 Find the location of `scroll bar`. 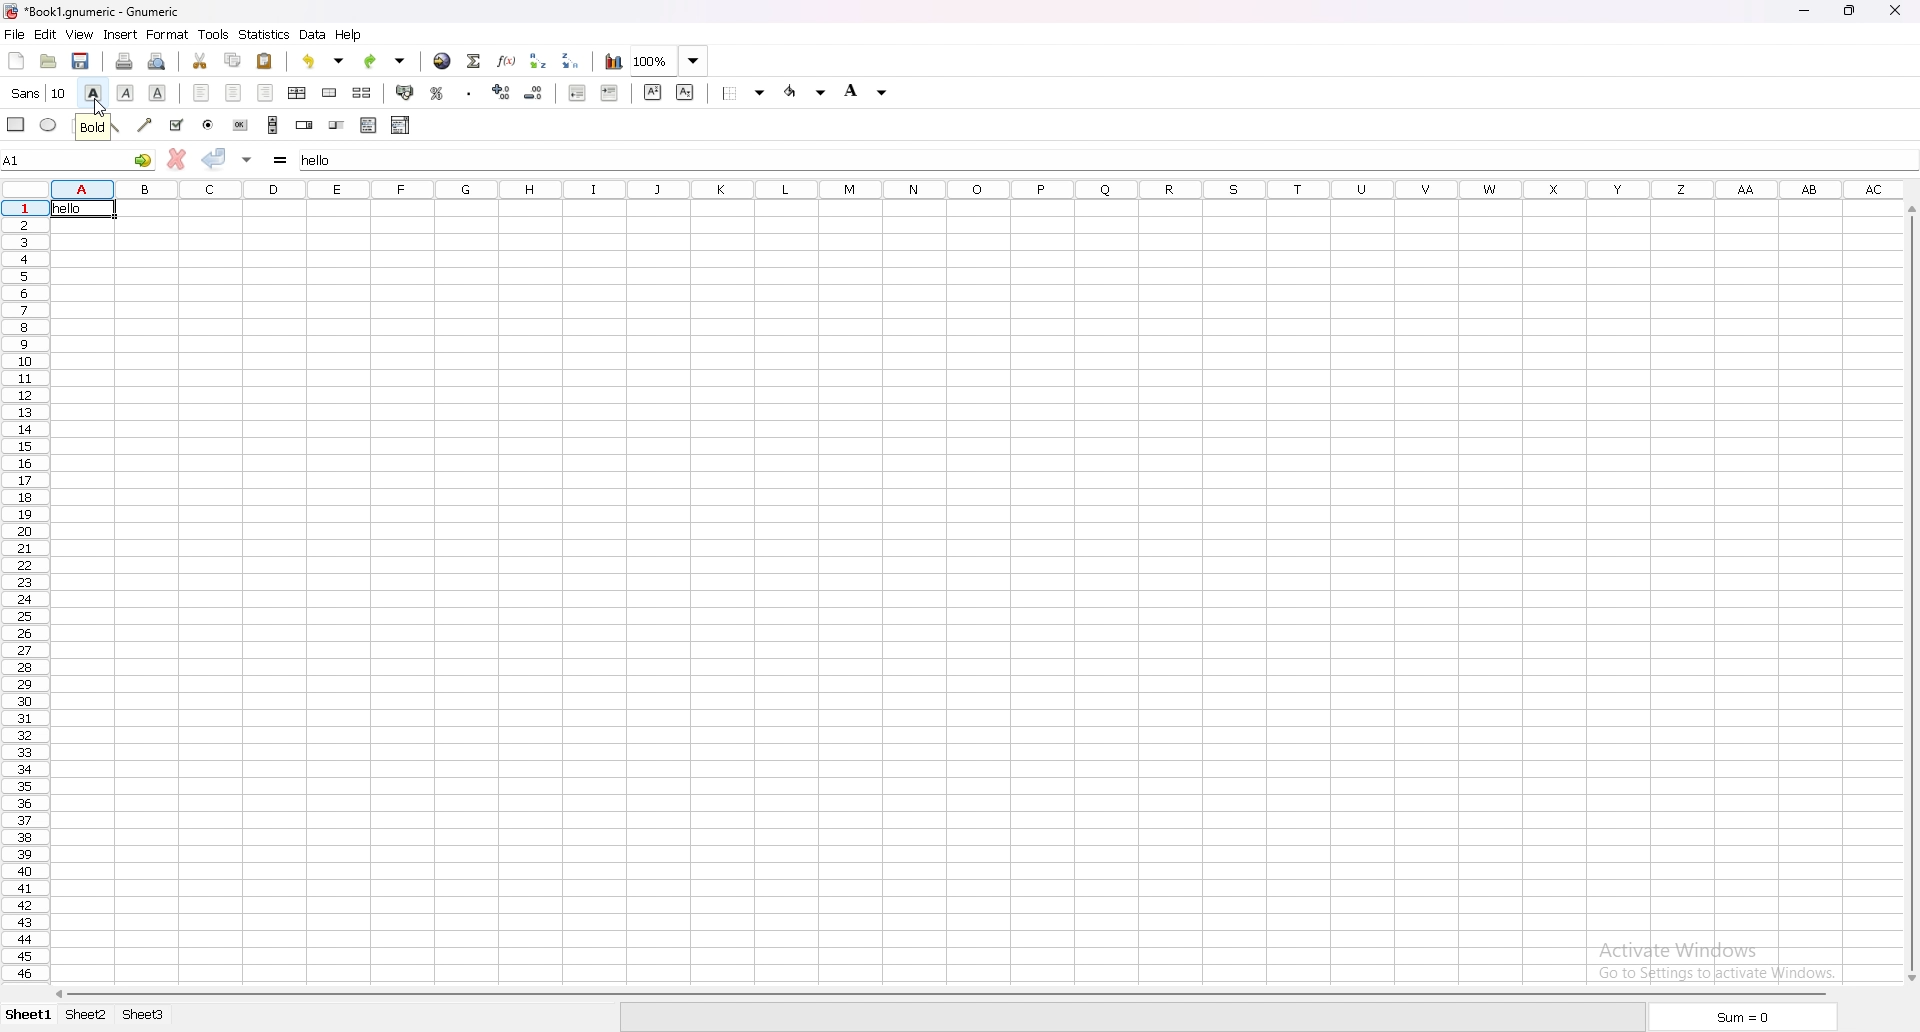

scroll bar is located at coordinates (1911, 595).